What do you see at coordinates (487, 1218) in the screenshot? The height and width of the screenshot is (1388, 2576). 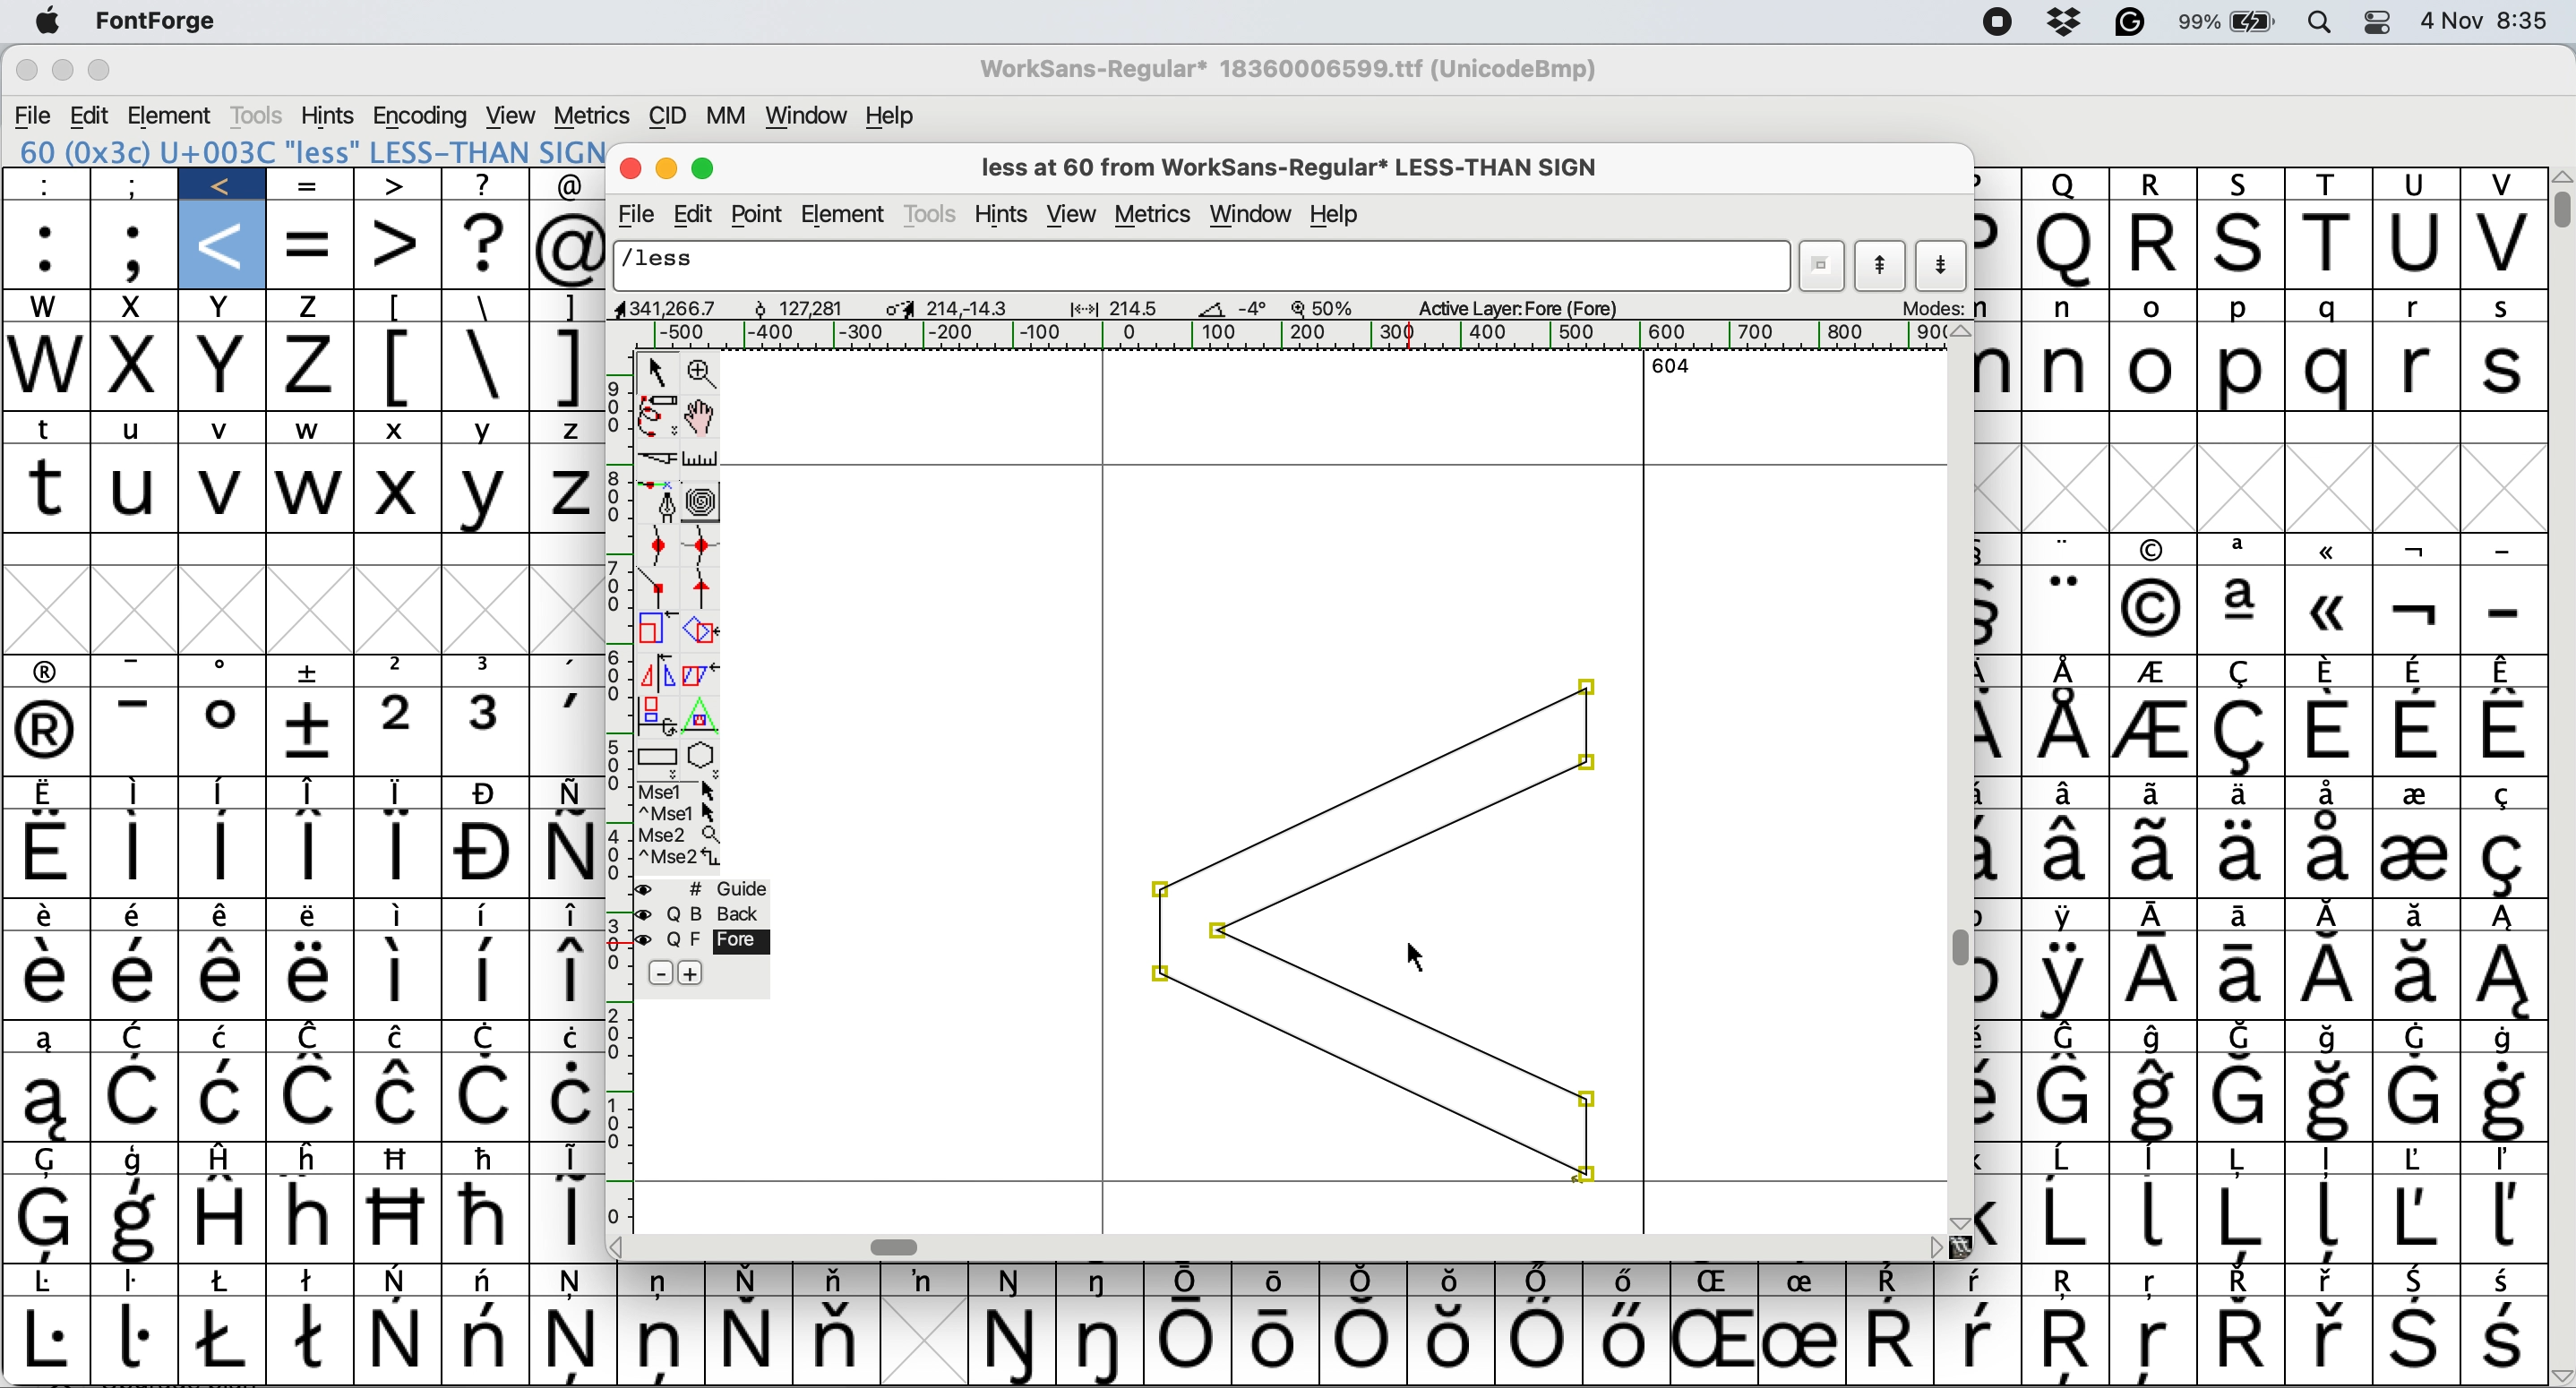 I see `Symbol` at bounding box center [487, 1218].